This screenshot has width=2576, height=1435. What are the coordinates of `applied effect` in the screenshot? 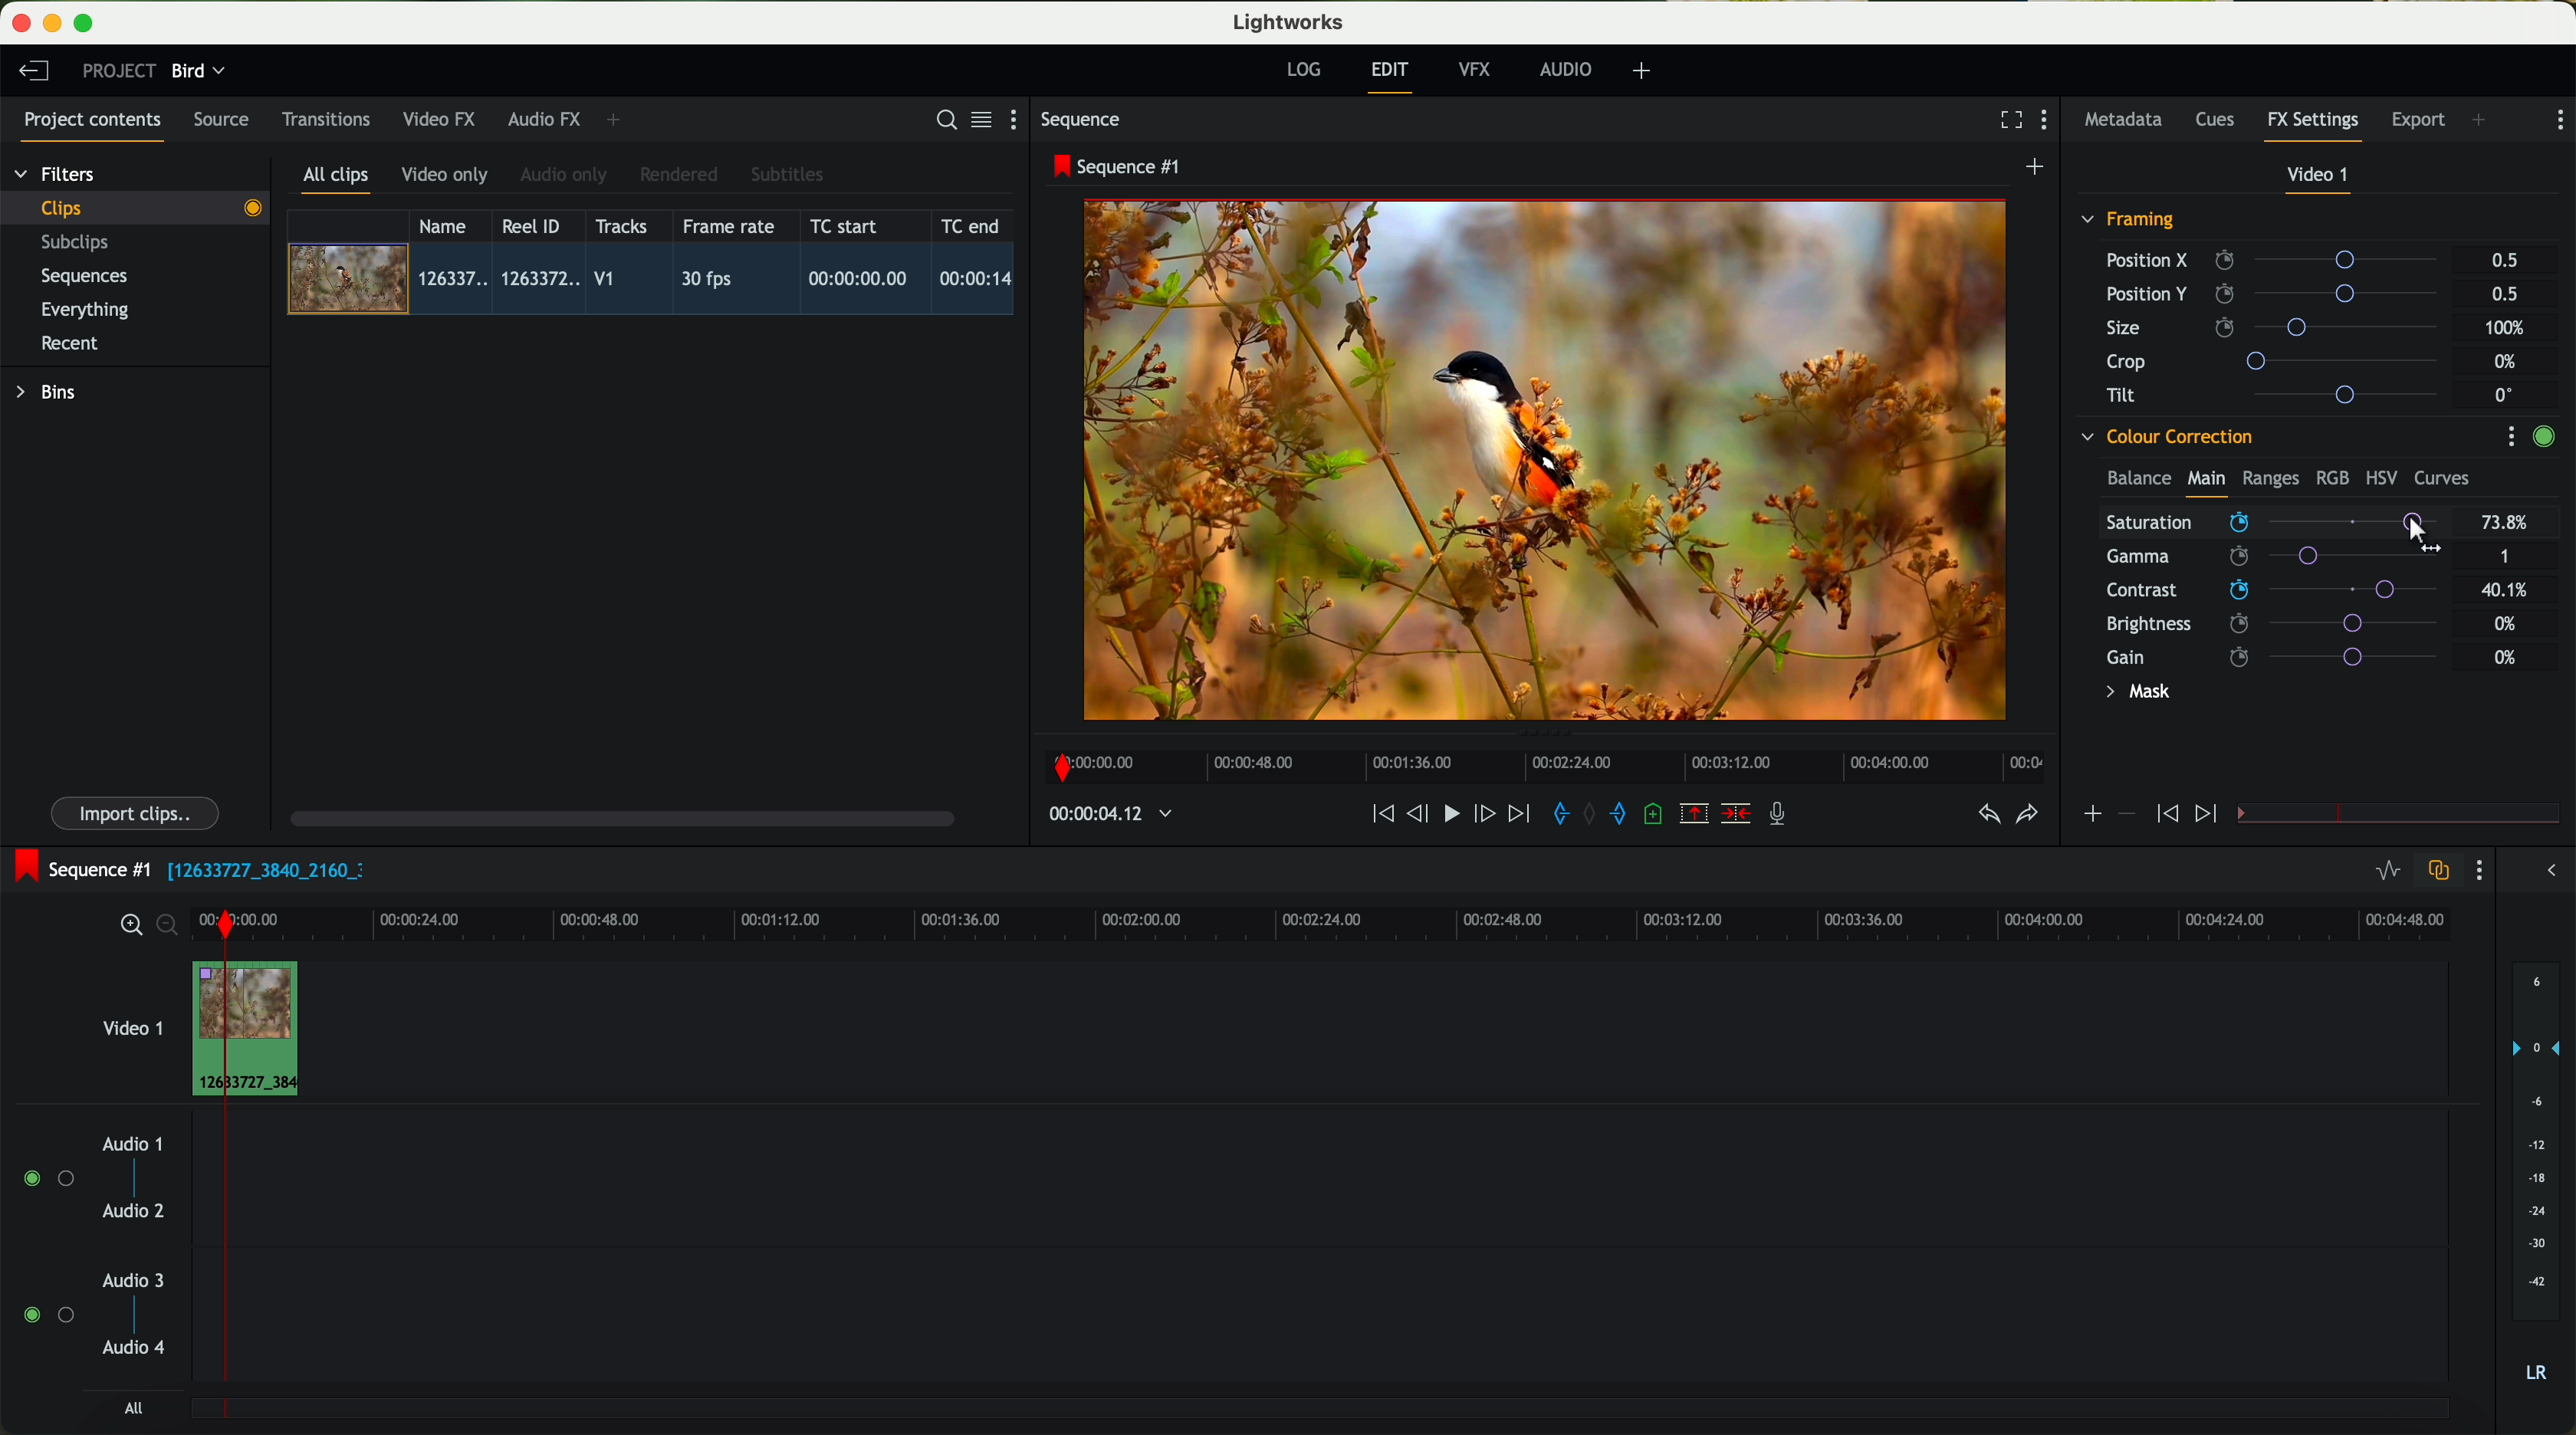 It's located at (1549, 460).